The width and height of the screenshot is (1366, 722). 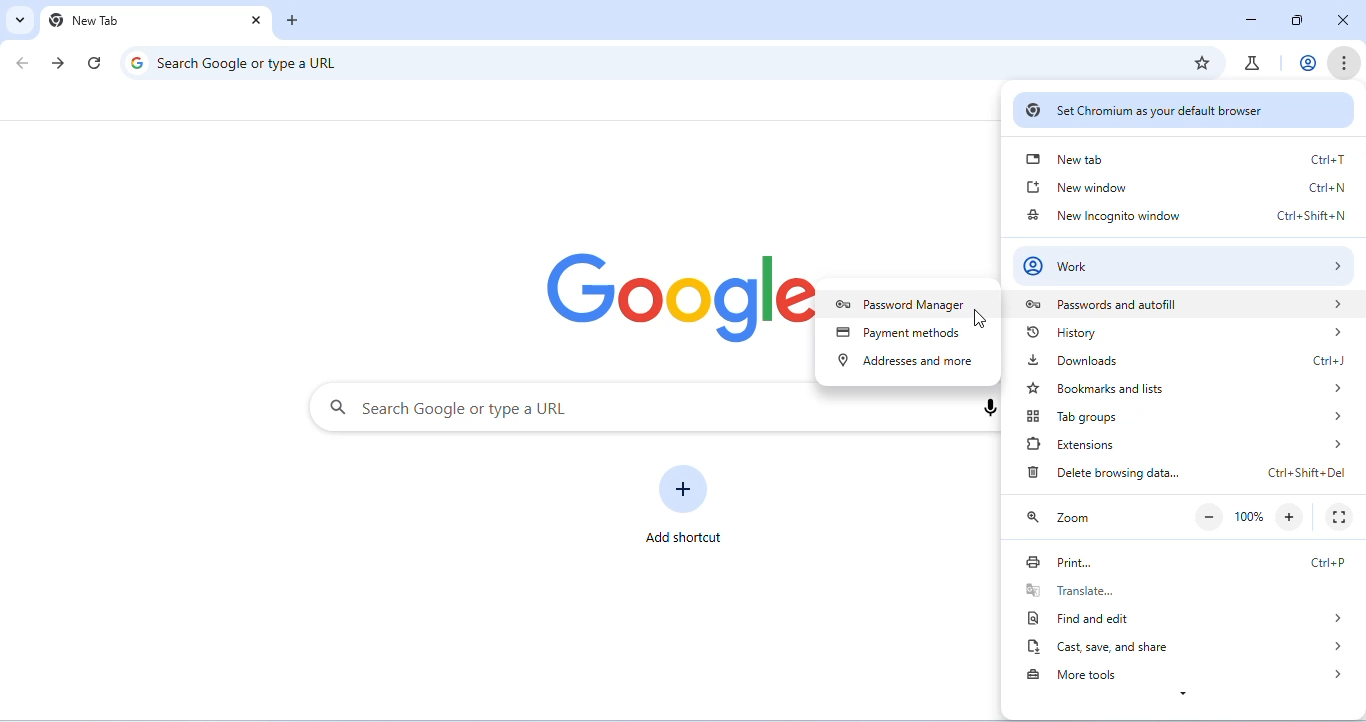 What do you see at coordinates (1345, 64) in the screenshot?
I see `customize and control chromium` at bounding box center [1345, 64].